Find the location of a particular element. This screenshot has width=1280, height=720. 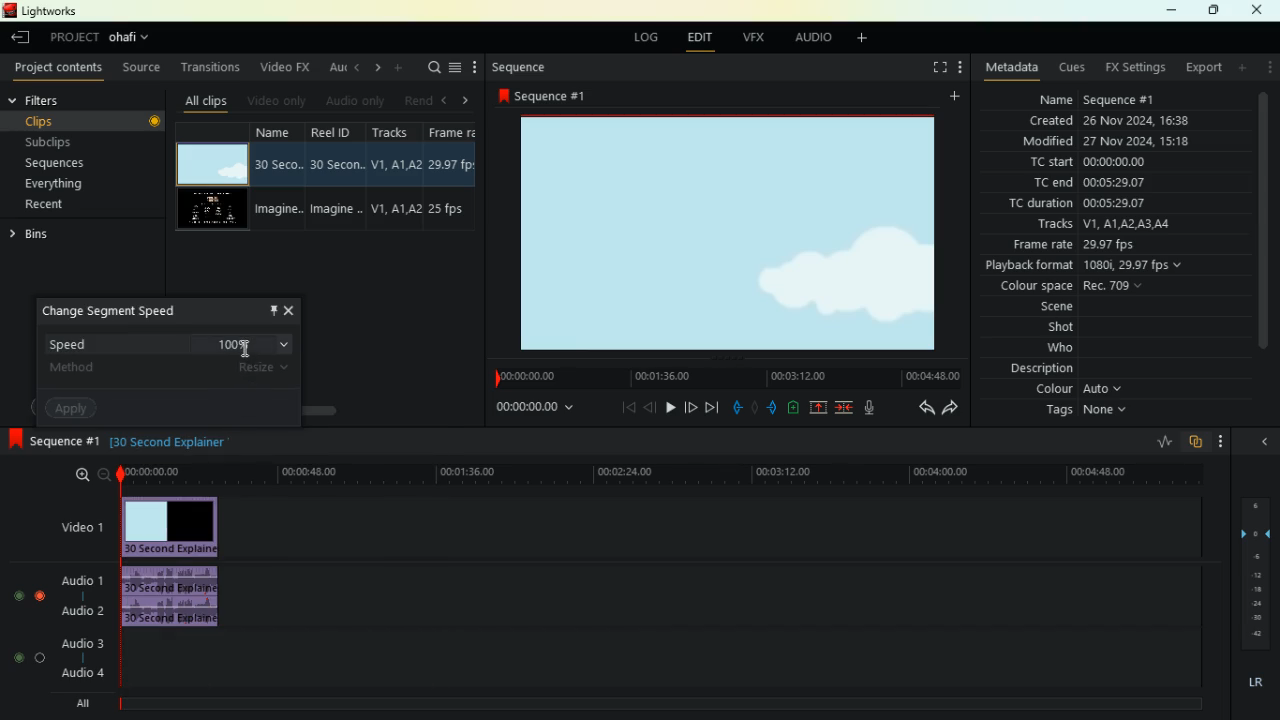

video only is located at coordinates (279, 101).